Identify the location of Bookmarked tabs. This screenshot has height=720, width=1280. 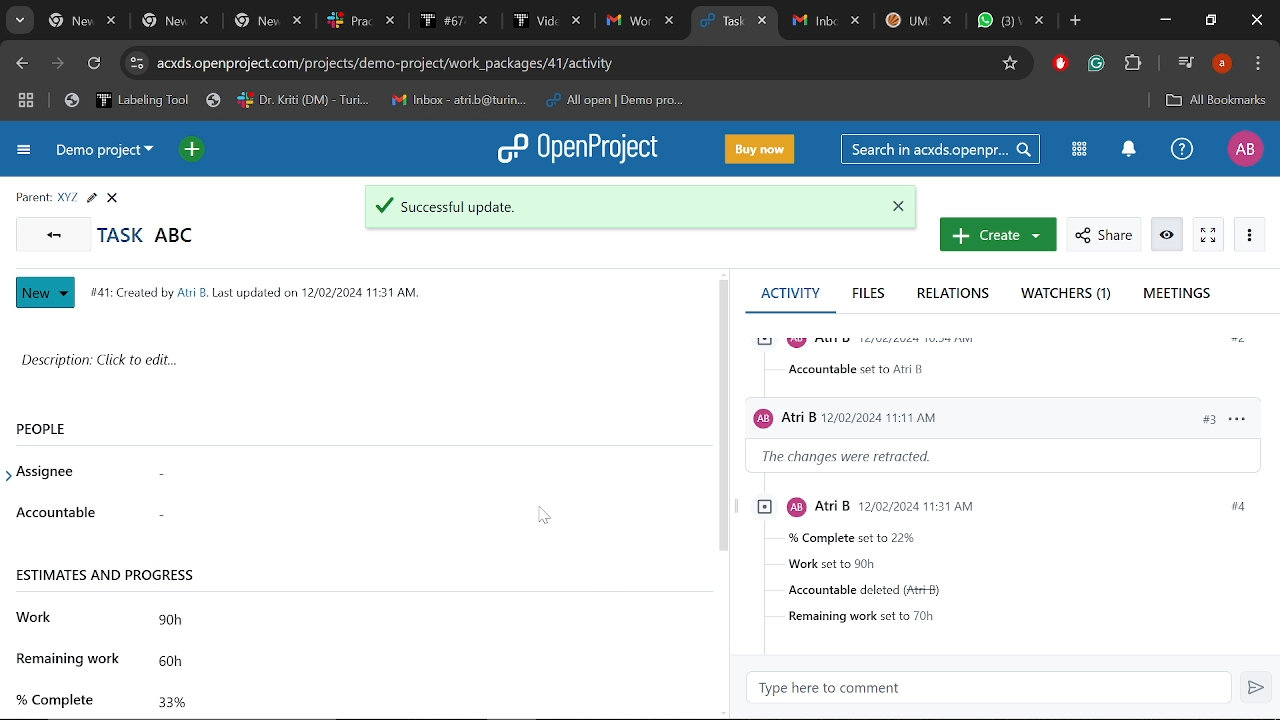
(378, 101).